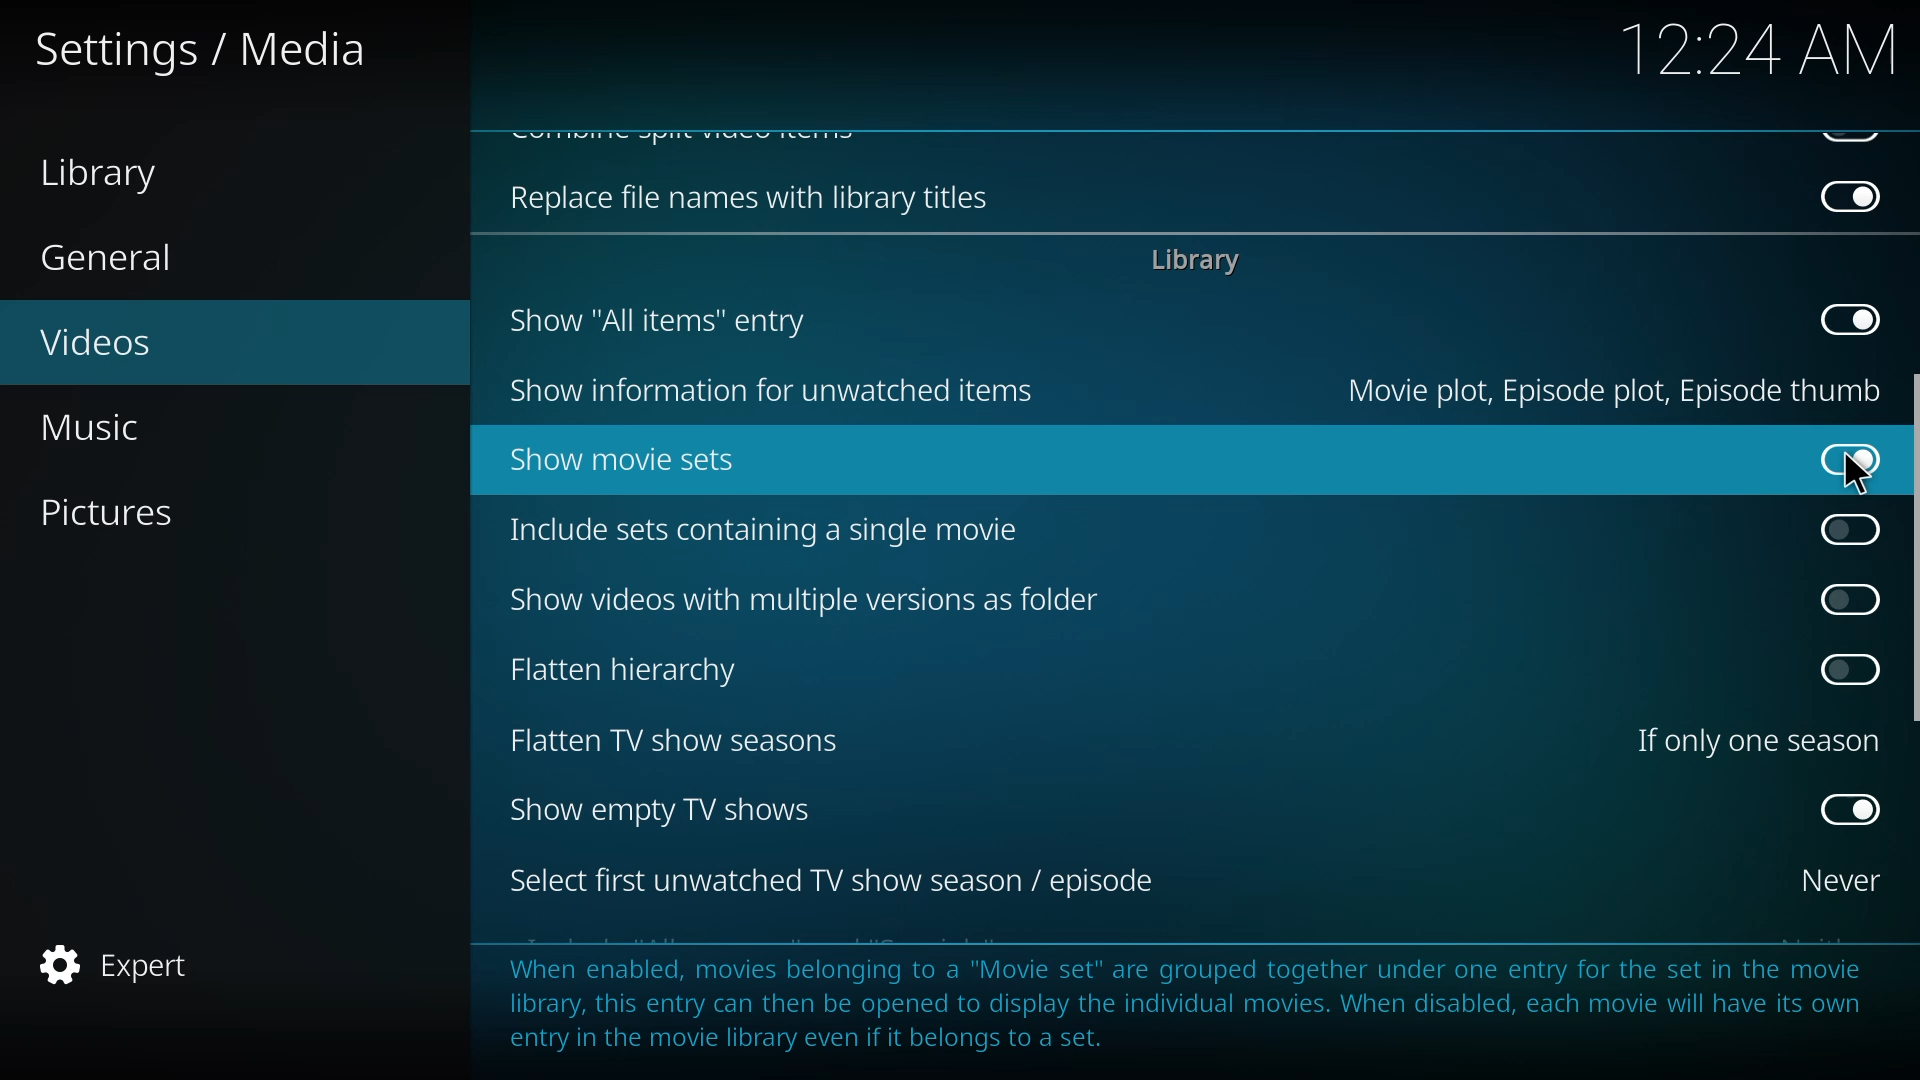 The height and width of the screenshot is (1080, 1920). Describe the element at coordinates (802, 599) in the screenshot. I see `show videos with multiple versions` at that location.